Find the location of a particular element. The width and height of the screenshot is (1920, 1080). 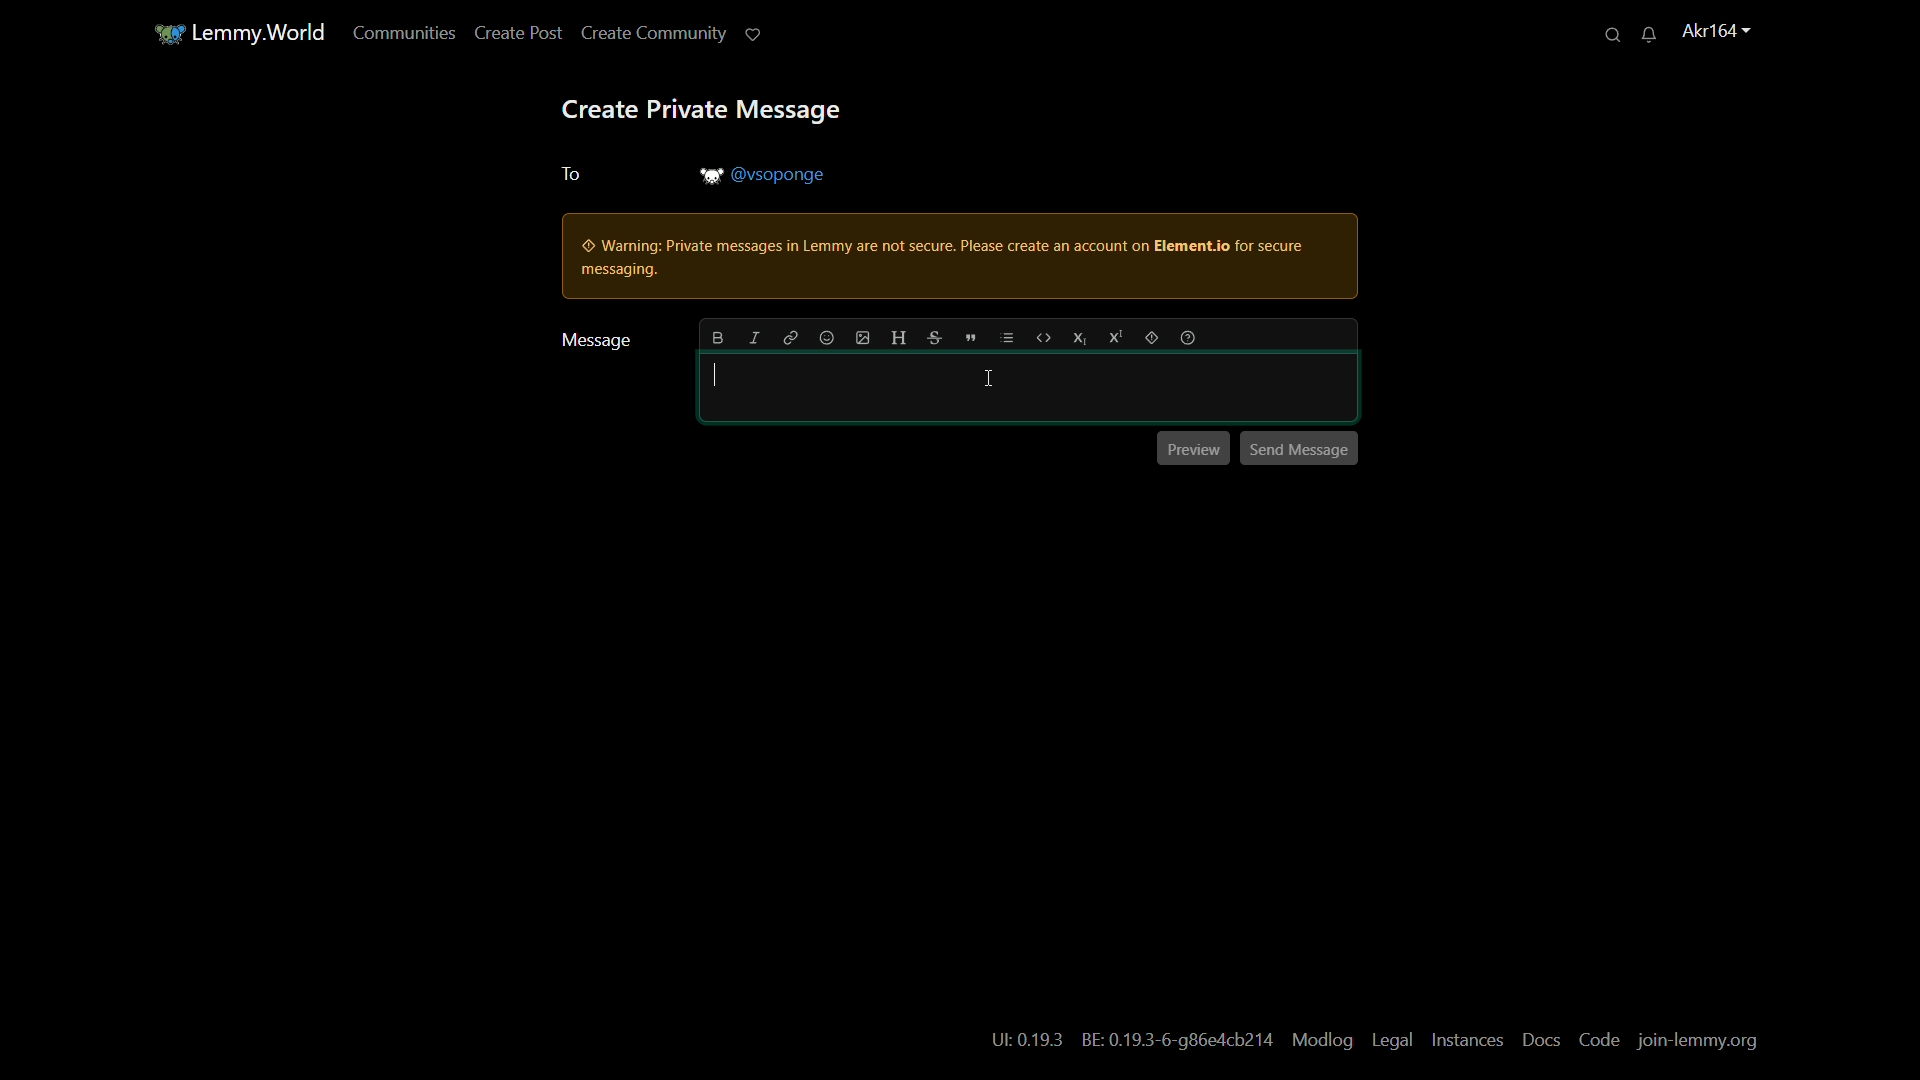

username is located at coordinates (765, 174).